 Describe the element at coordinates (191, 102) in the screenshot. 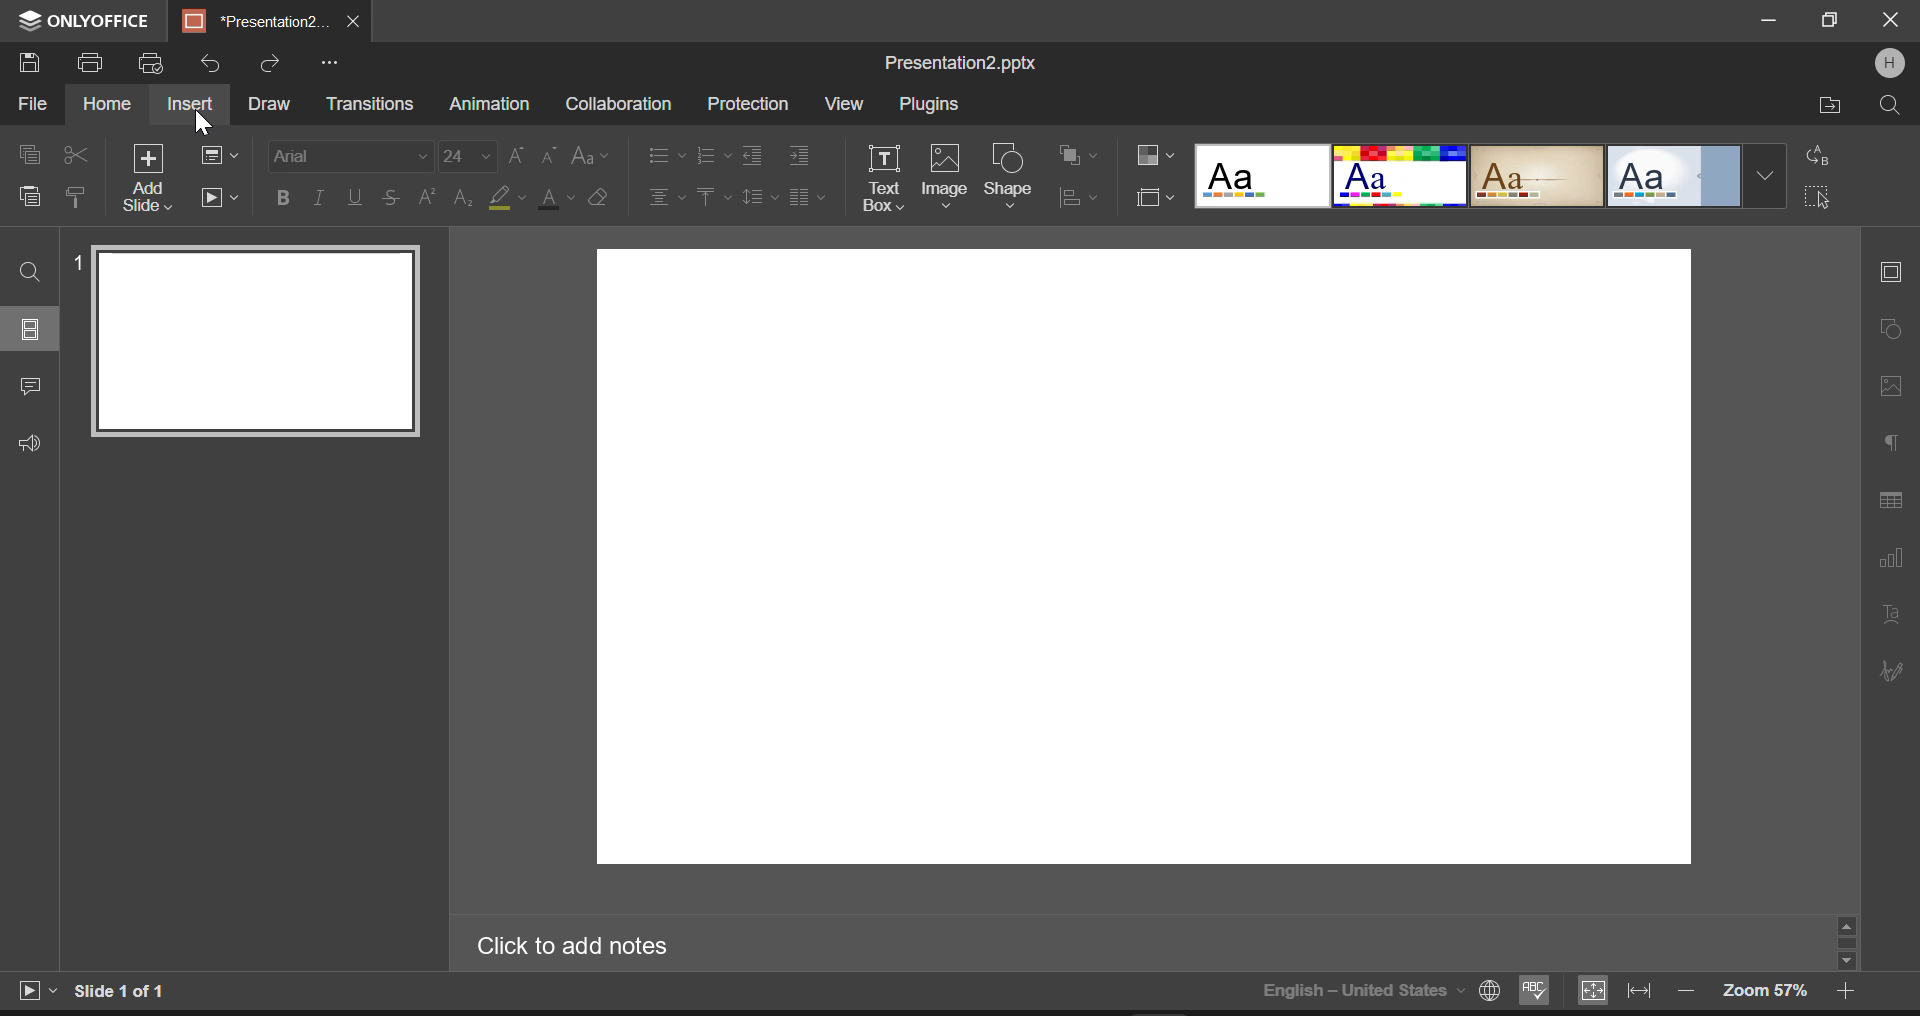

I see `Insert` at that location.